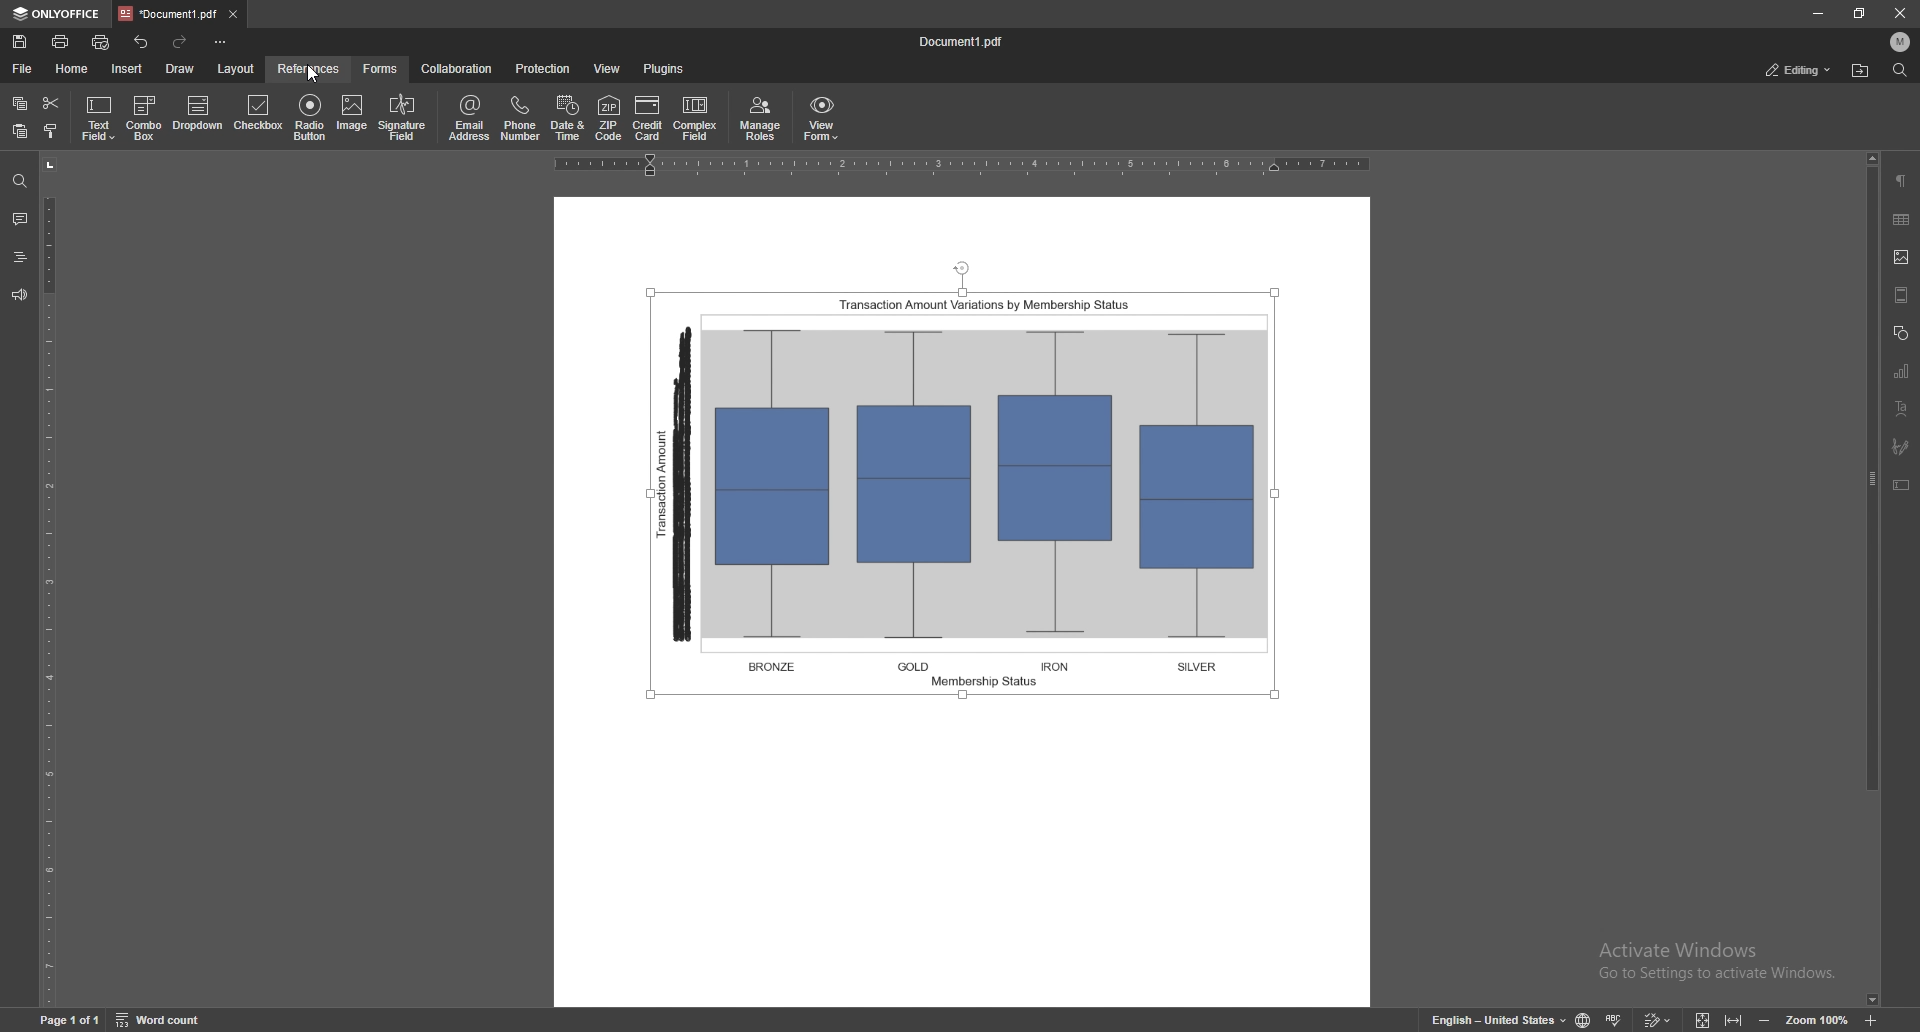  I want to click on fit to screen, so click(1704, 1018).